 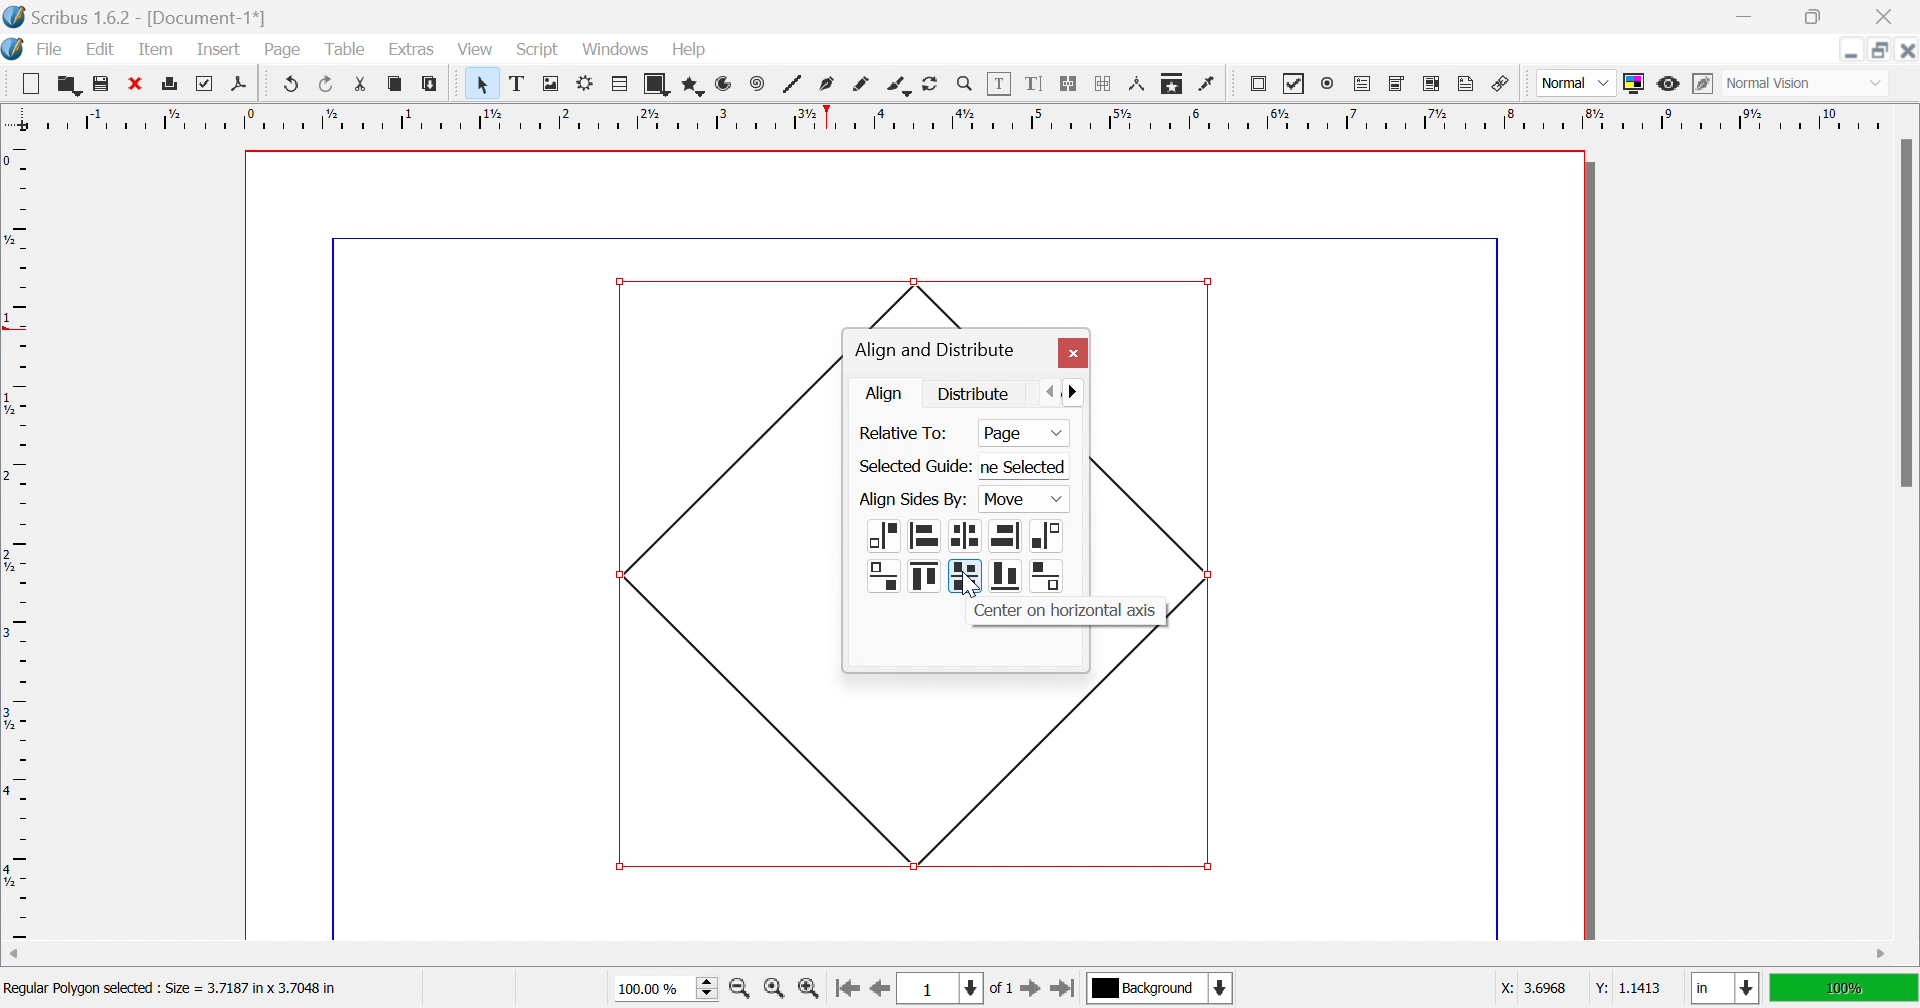 I want to click on Edit text with story editor, so click(x=1033, y=83).